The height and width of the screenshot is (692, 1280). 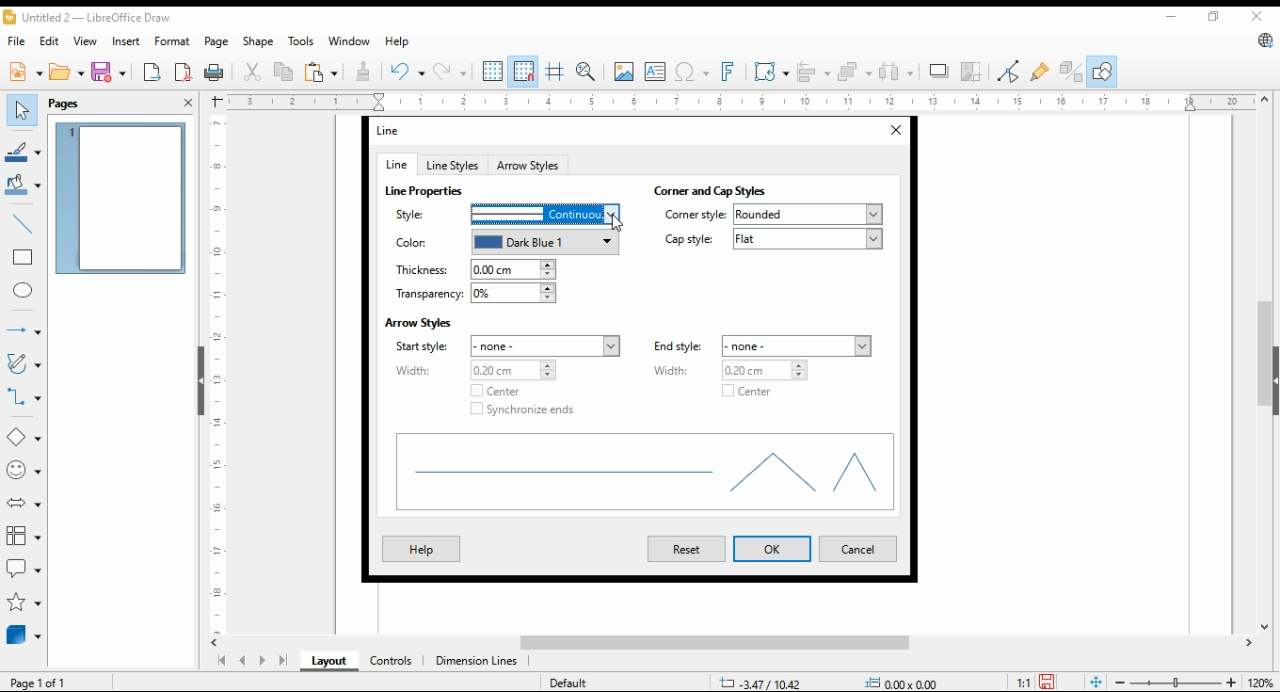 What do you see at coordinates (743, 393) in the screenshot?
I see `checkbox: center` at bounding box center [743, 393].